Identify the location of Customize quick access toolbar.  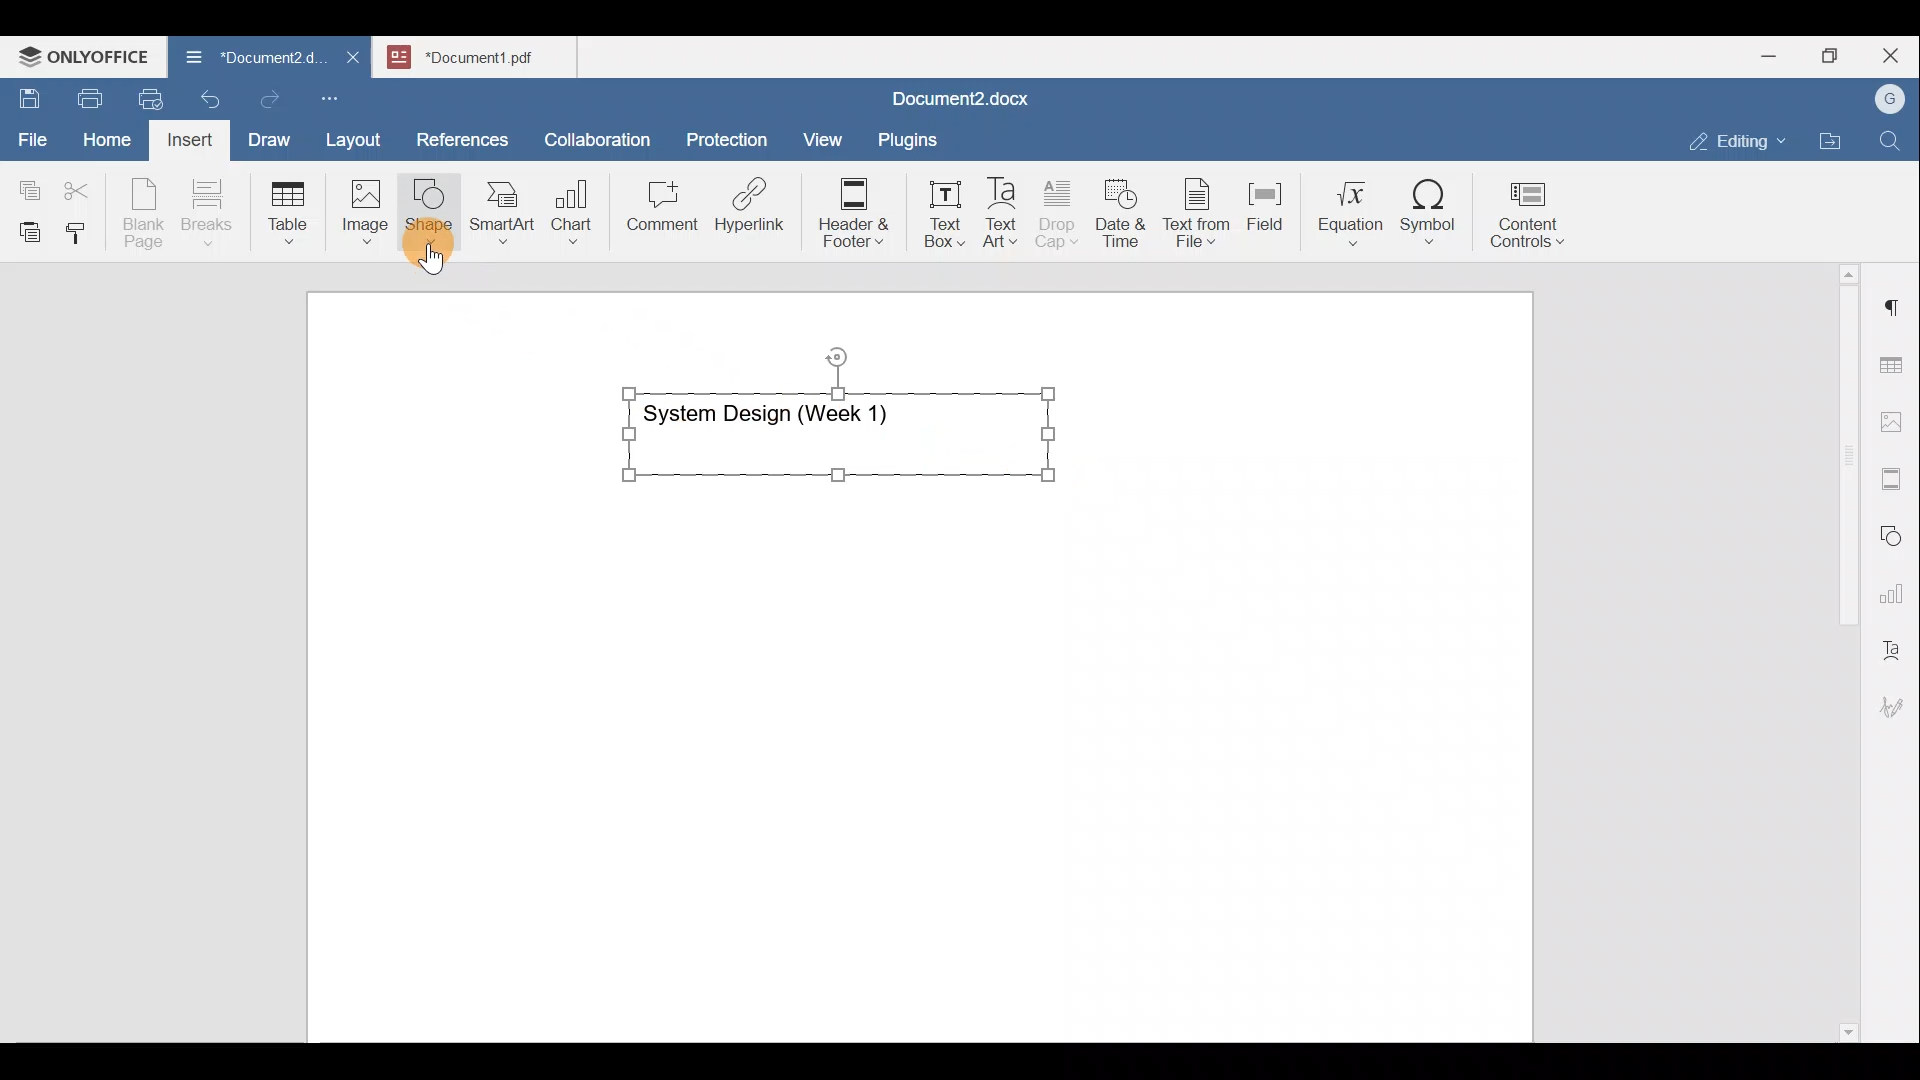
(337, 95).